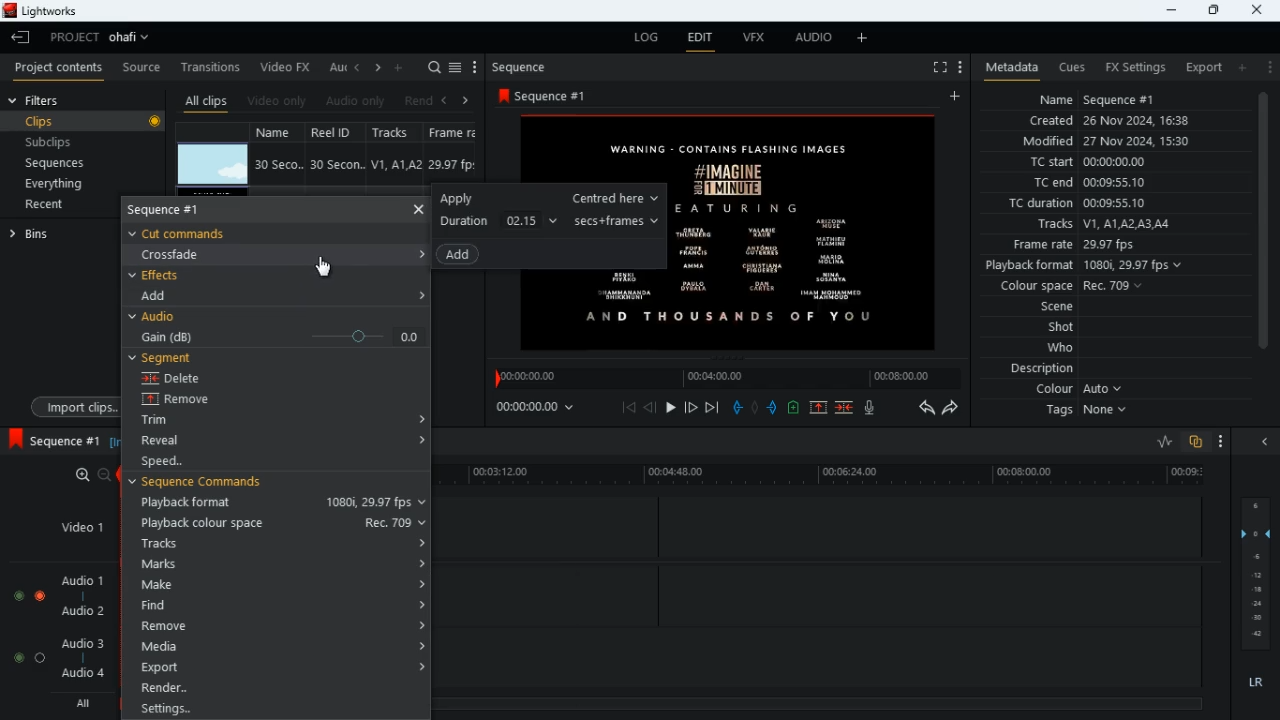 The image size is (1280, 720). Describe the element at coordinates (181, 211) in the screenshot. I see `sequence` at that location.